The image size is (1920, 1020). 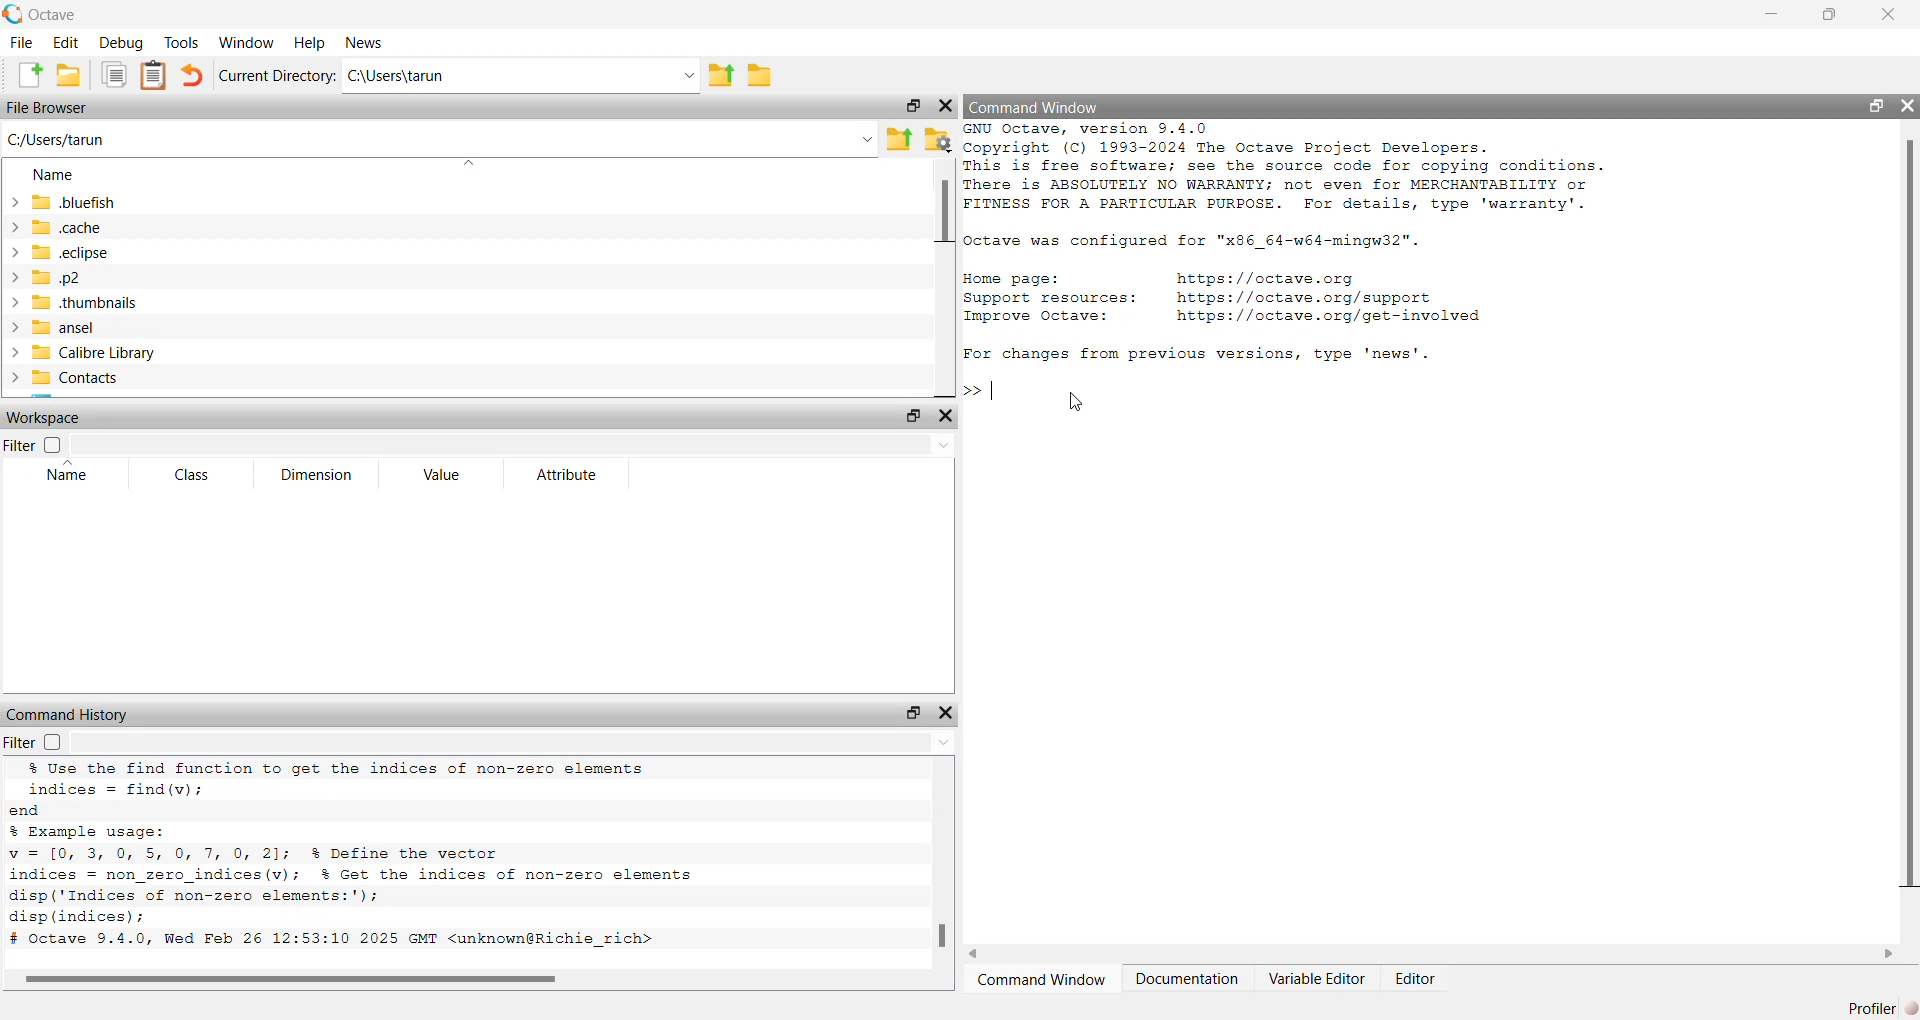 I want to click on close, so click(x=946, y=418).